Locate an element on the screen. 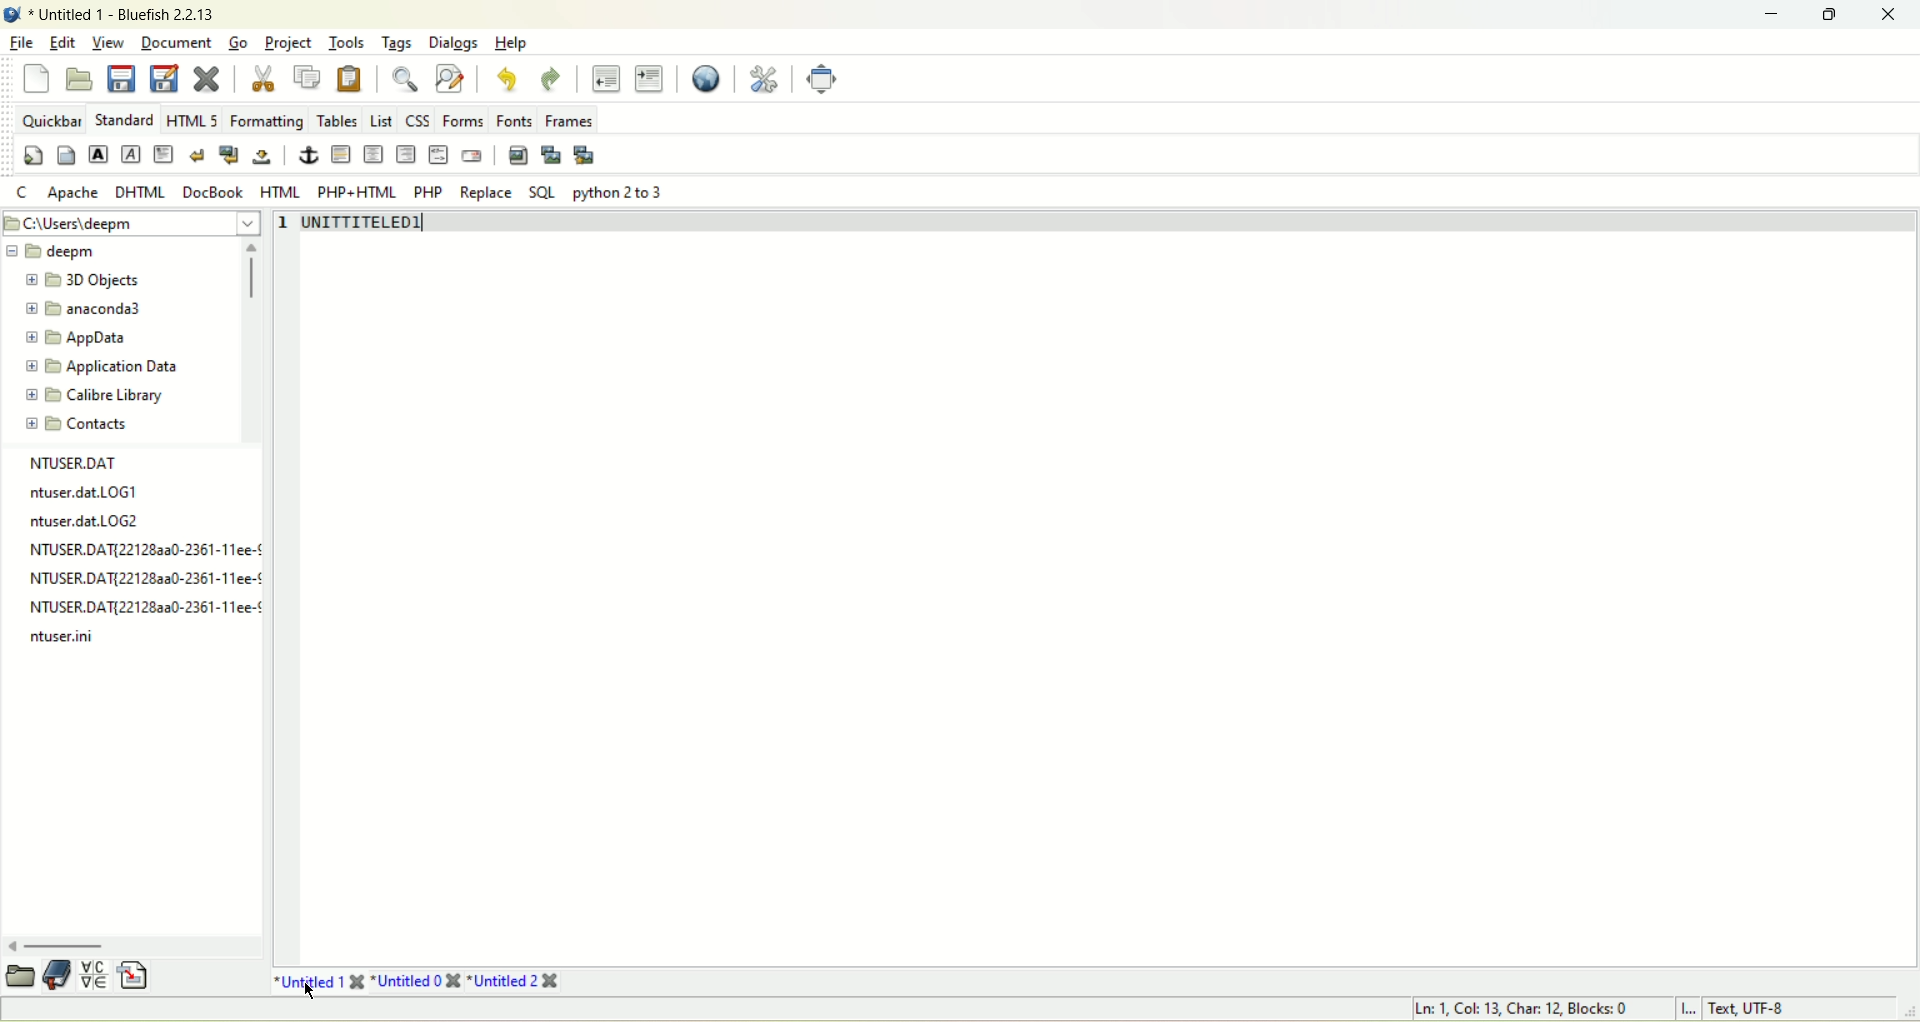 This screenshot has width=1920, height=1022. scroll bar is located at coordinates (253, 278).